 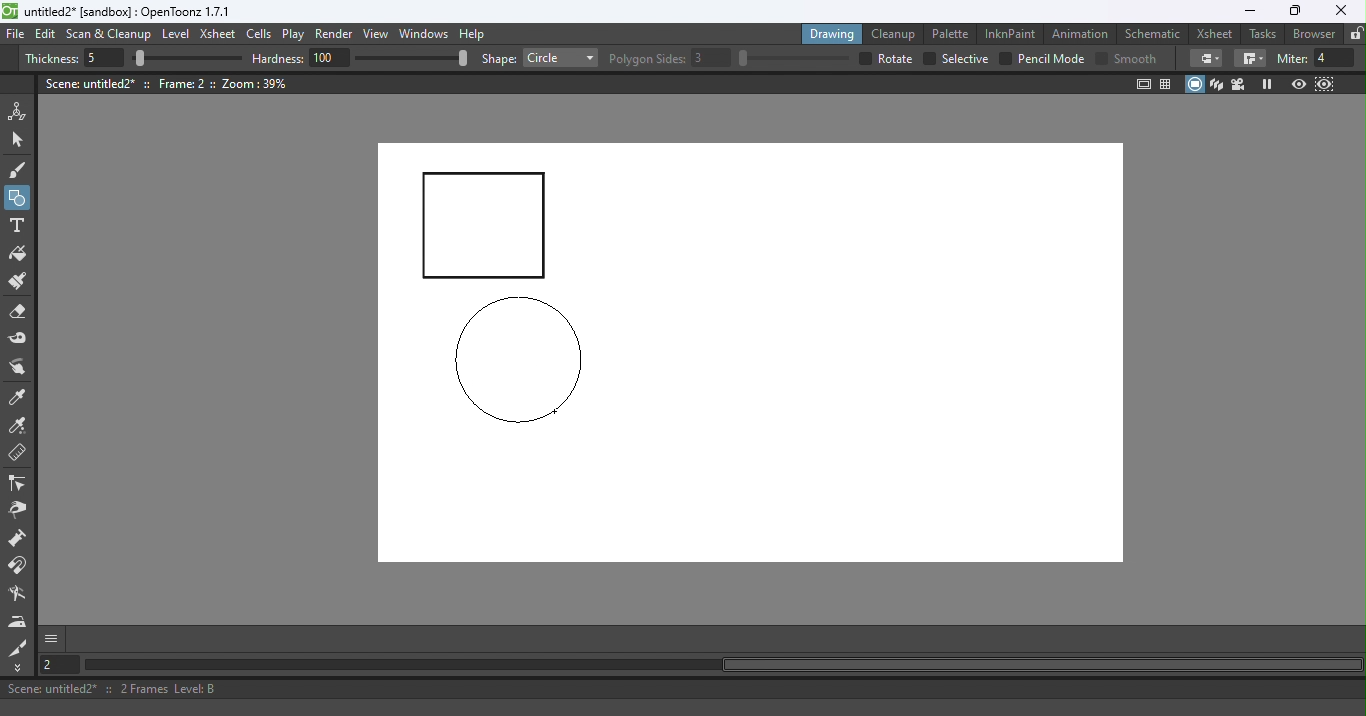 I want to click on Finger tool, so click(x=18, y=369).